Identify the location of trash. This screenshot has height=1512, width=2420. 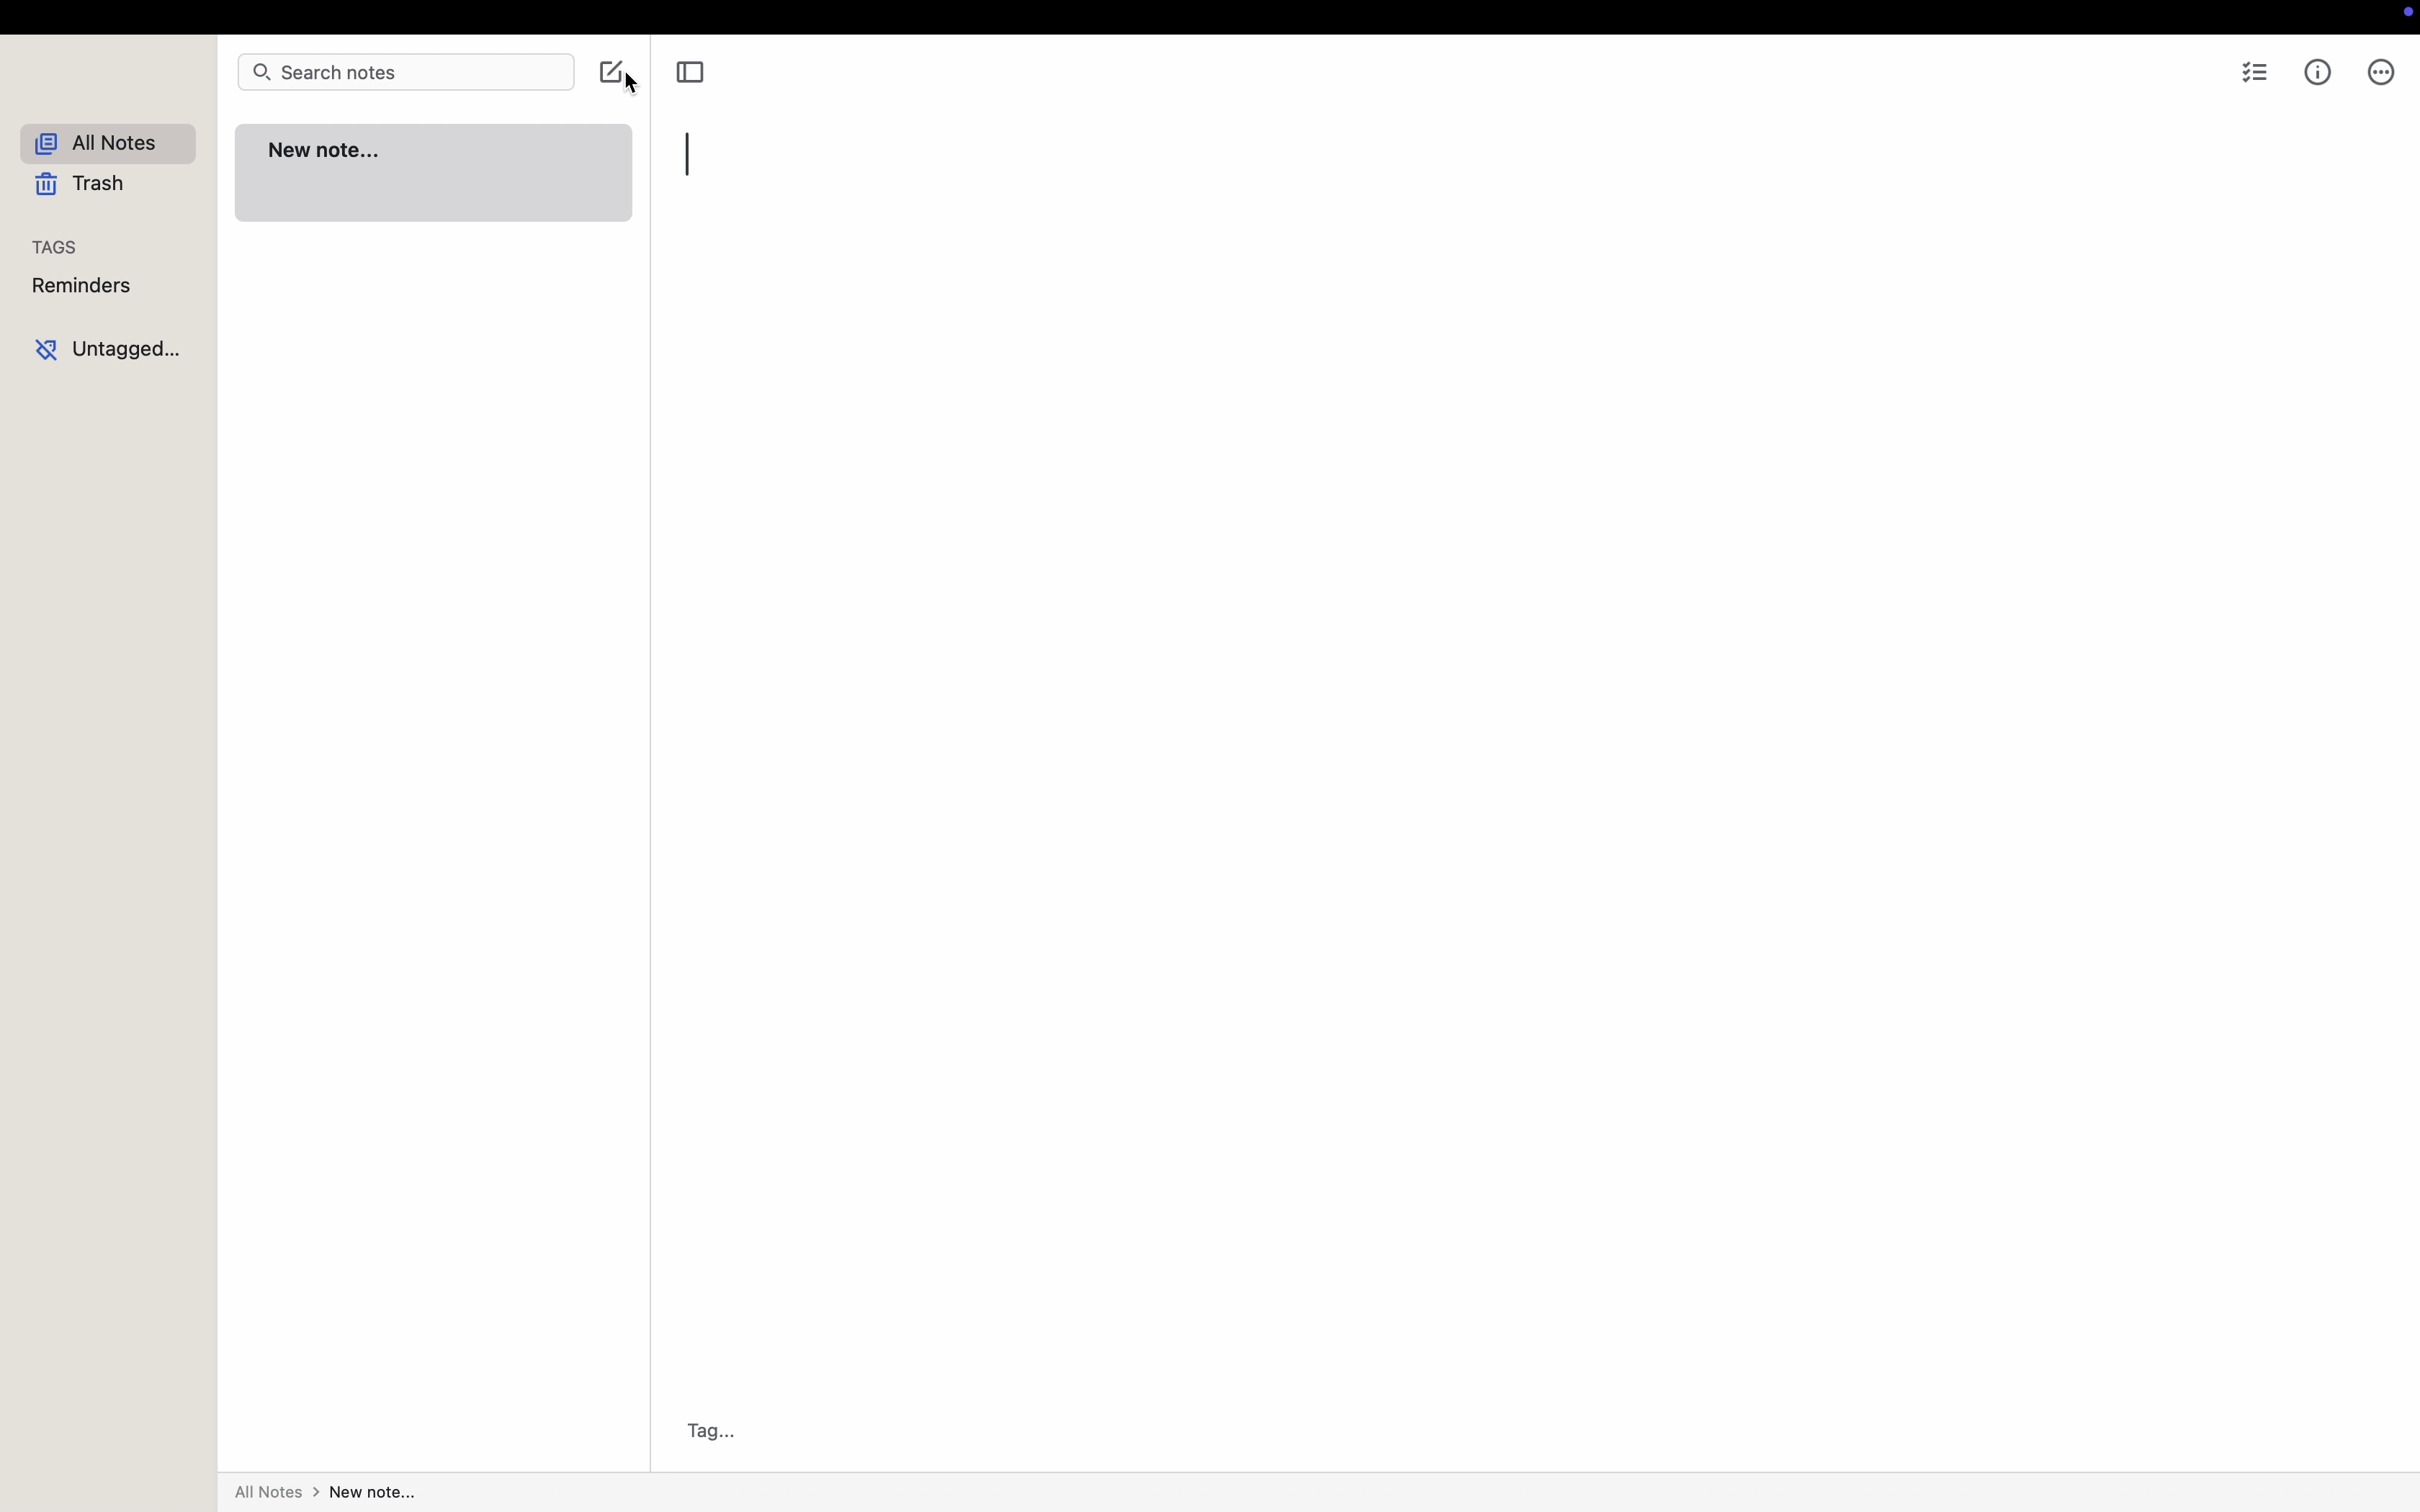
(80, 185).